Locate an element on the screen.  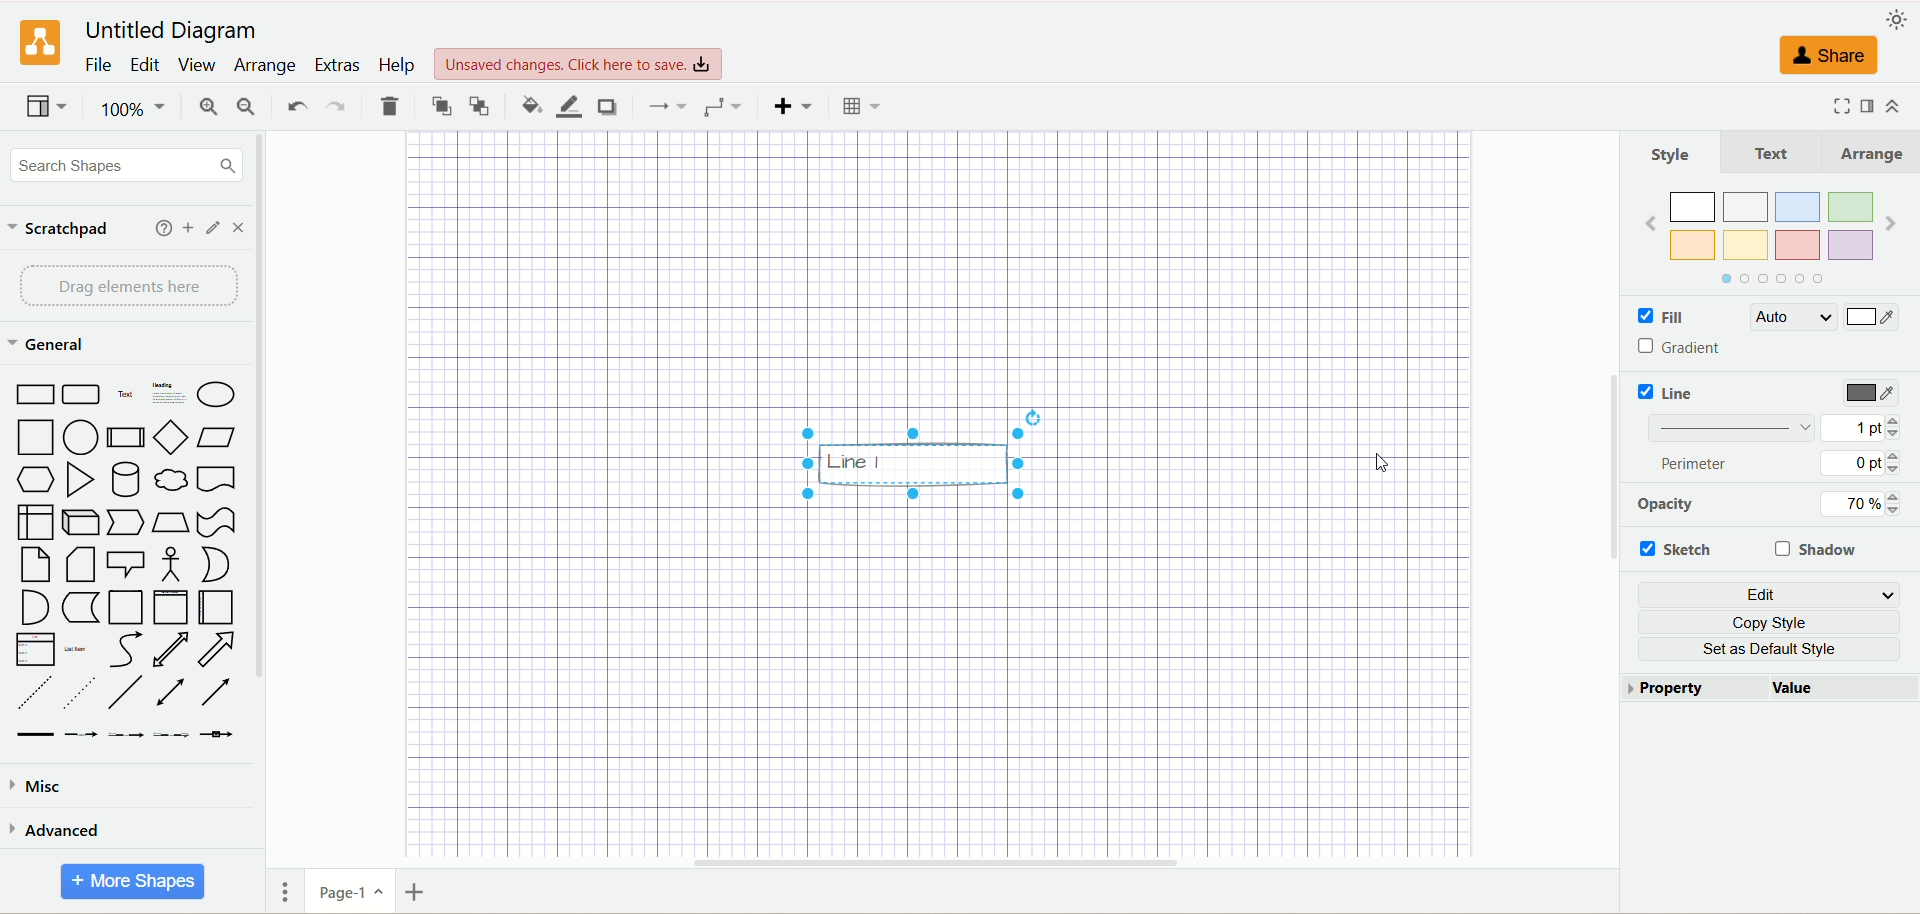
color is located at coordinates (1873, 394).